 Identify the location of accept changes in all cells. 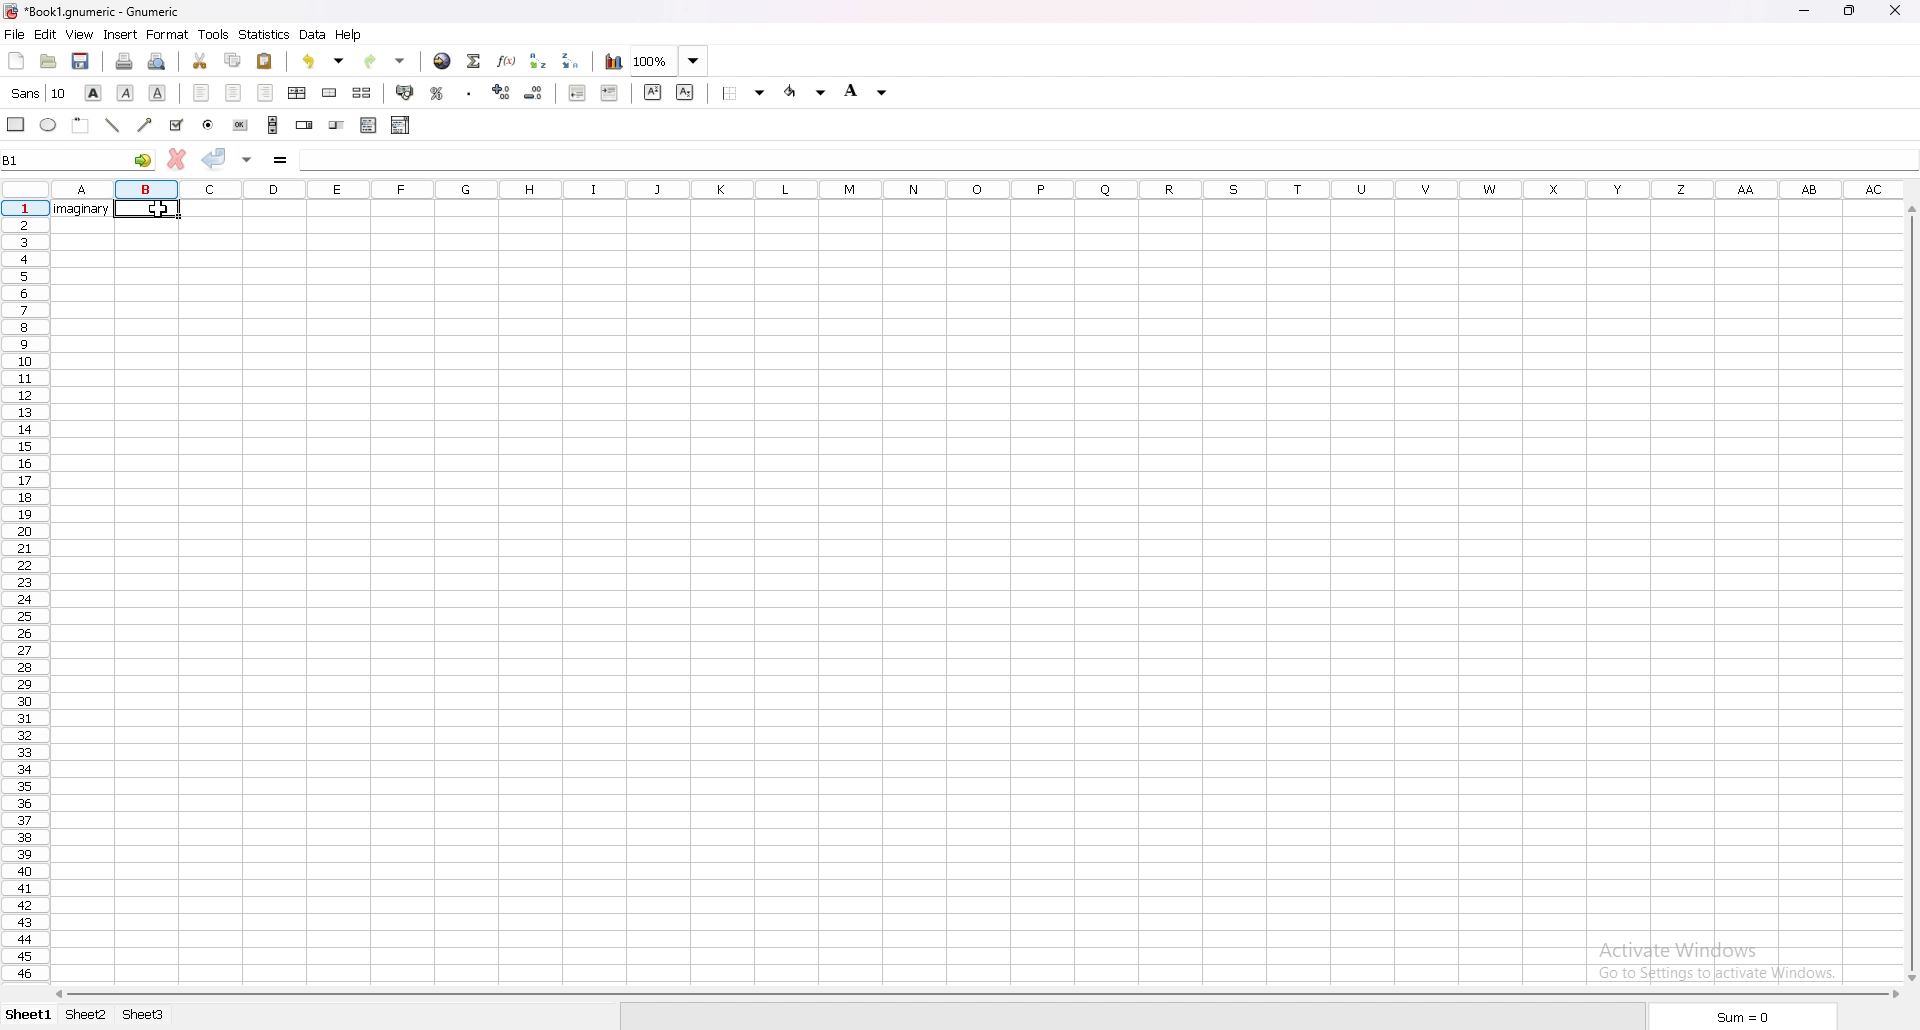
(249, 159).